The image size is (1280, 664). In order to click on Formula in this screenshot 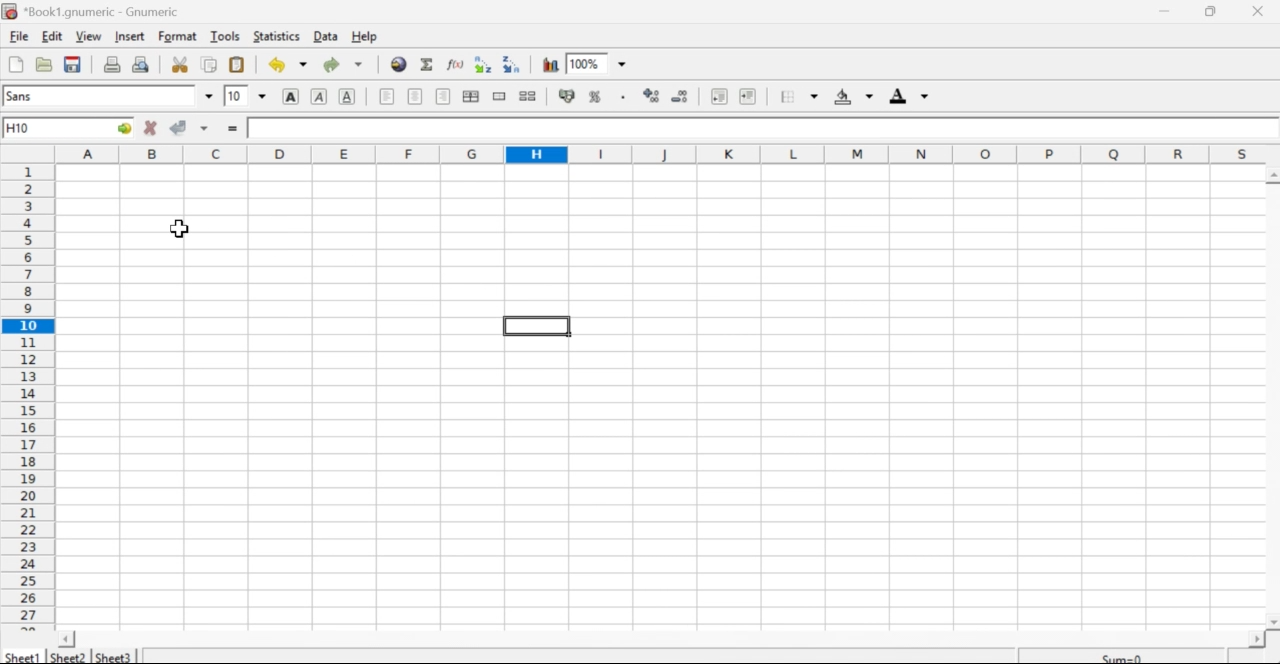, I will do `click(428, 64)`.